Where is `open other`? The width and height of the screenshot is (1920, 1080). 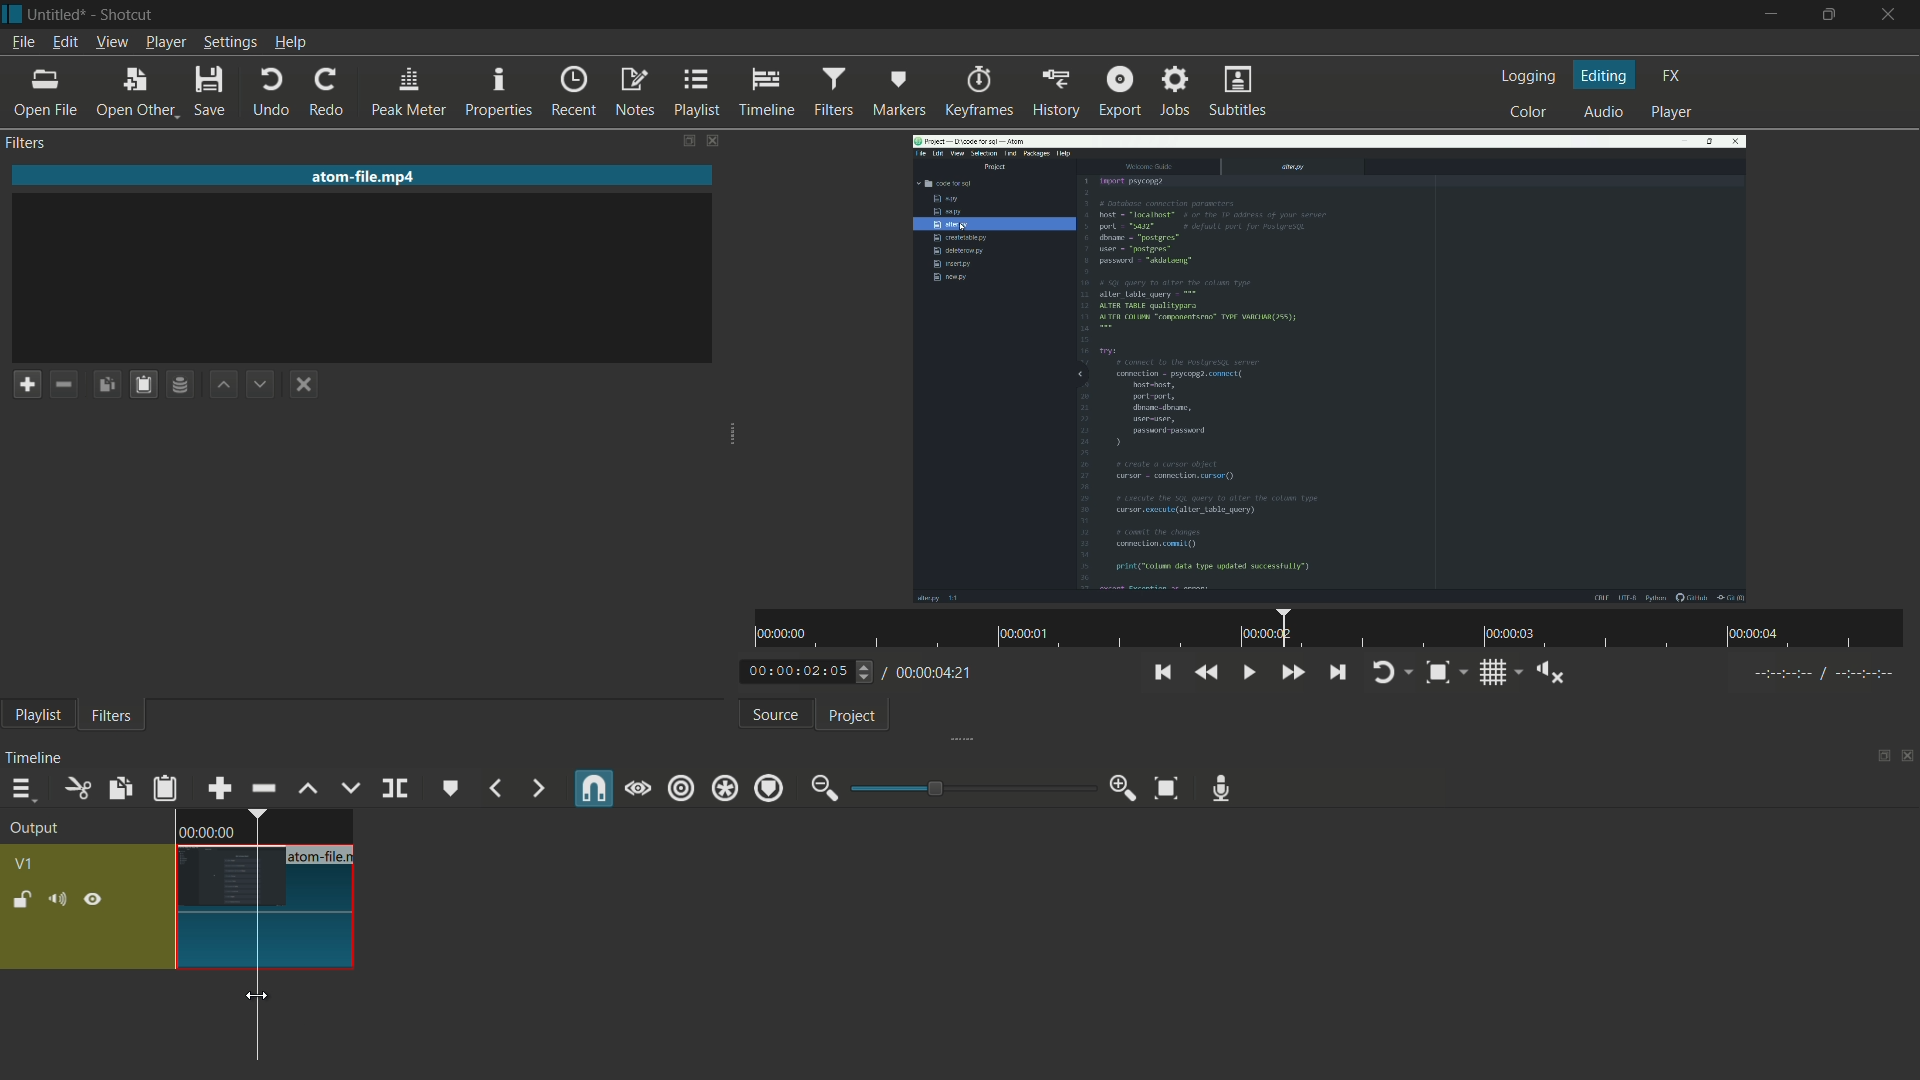 open other is located at coordinates (134, 93).